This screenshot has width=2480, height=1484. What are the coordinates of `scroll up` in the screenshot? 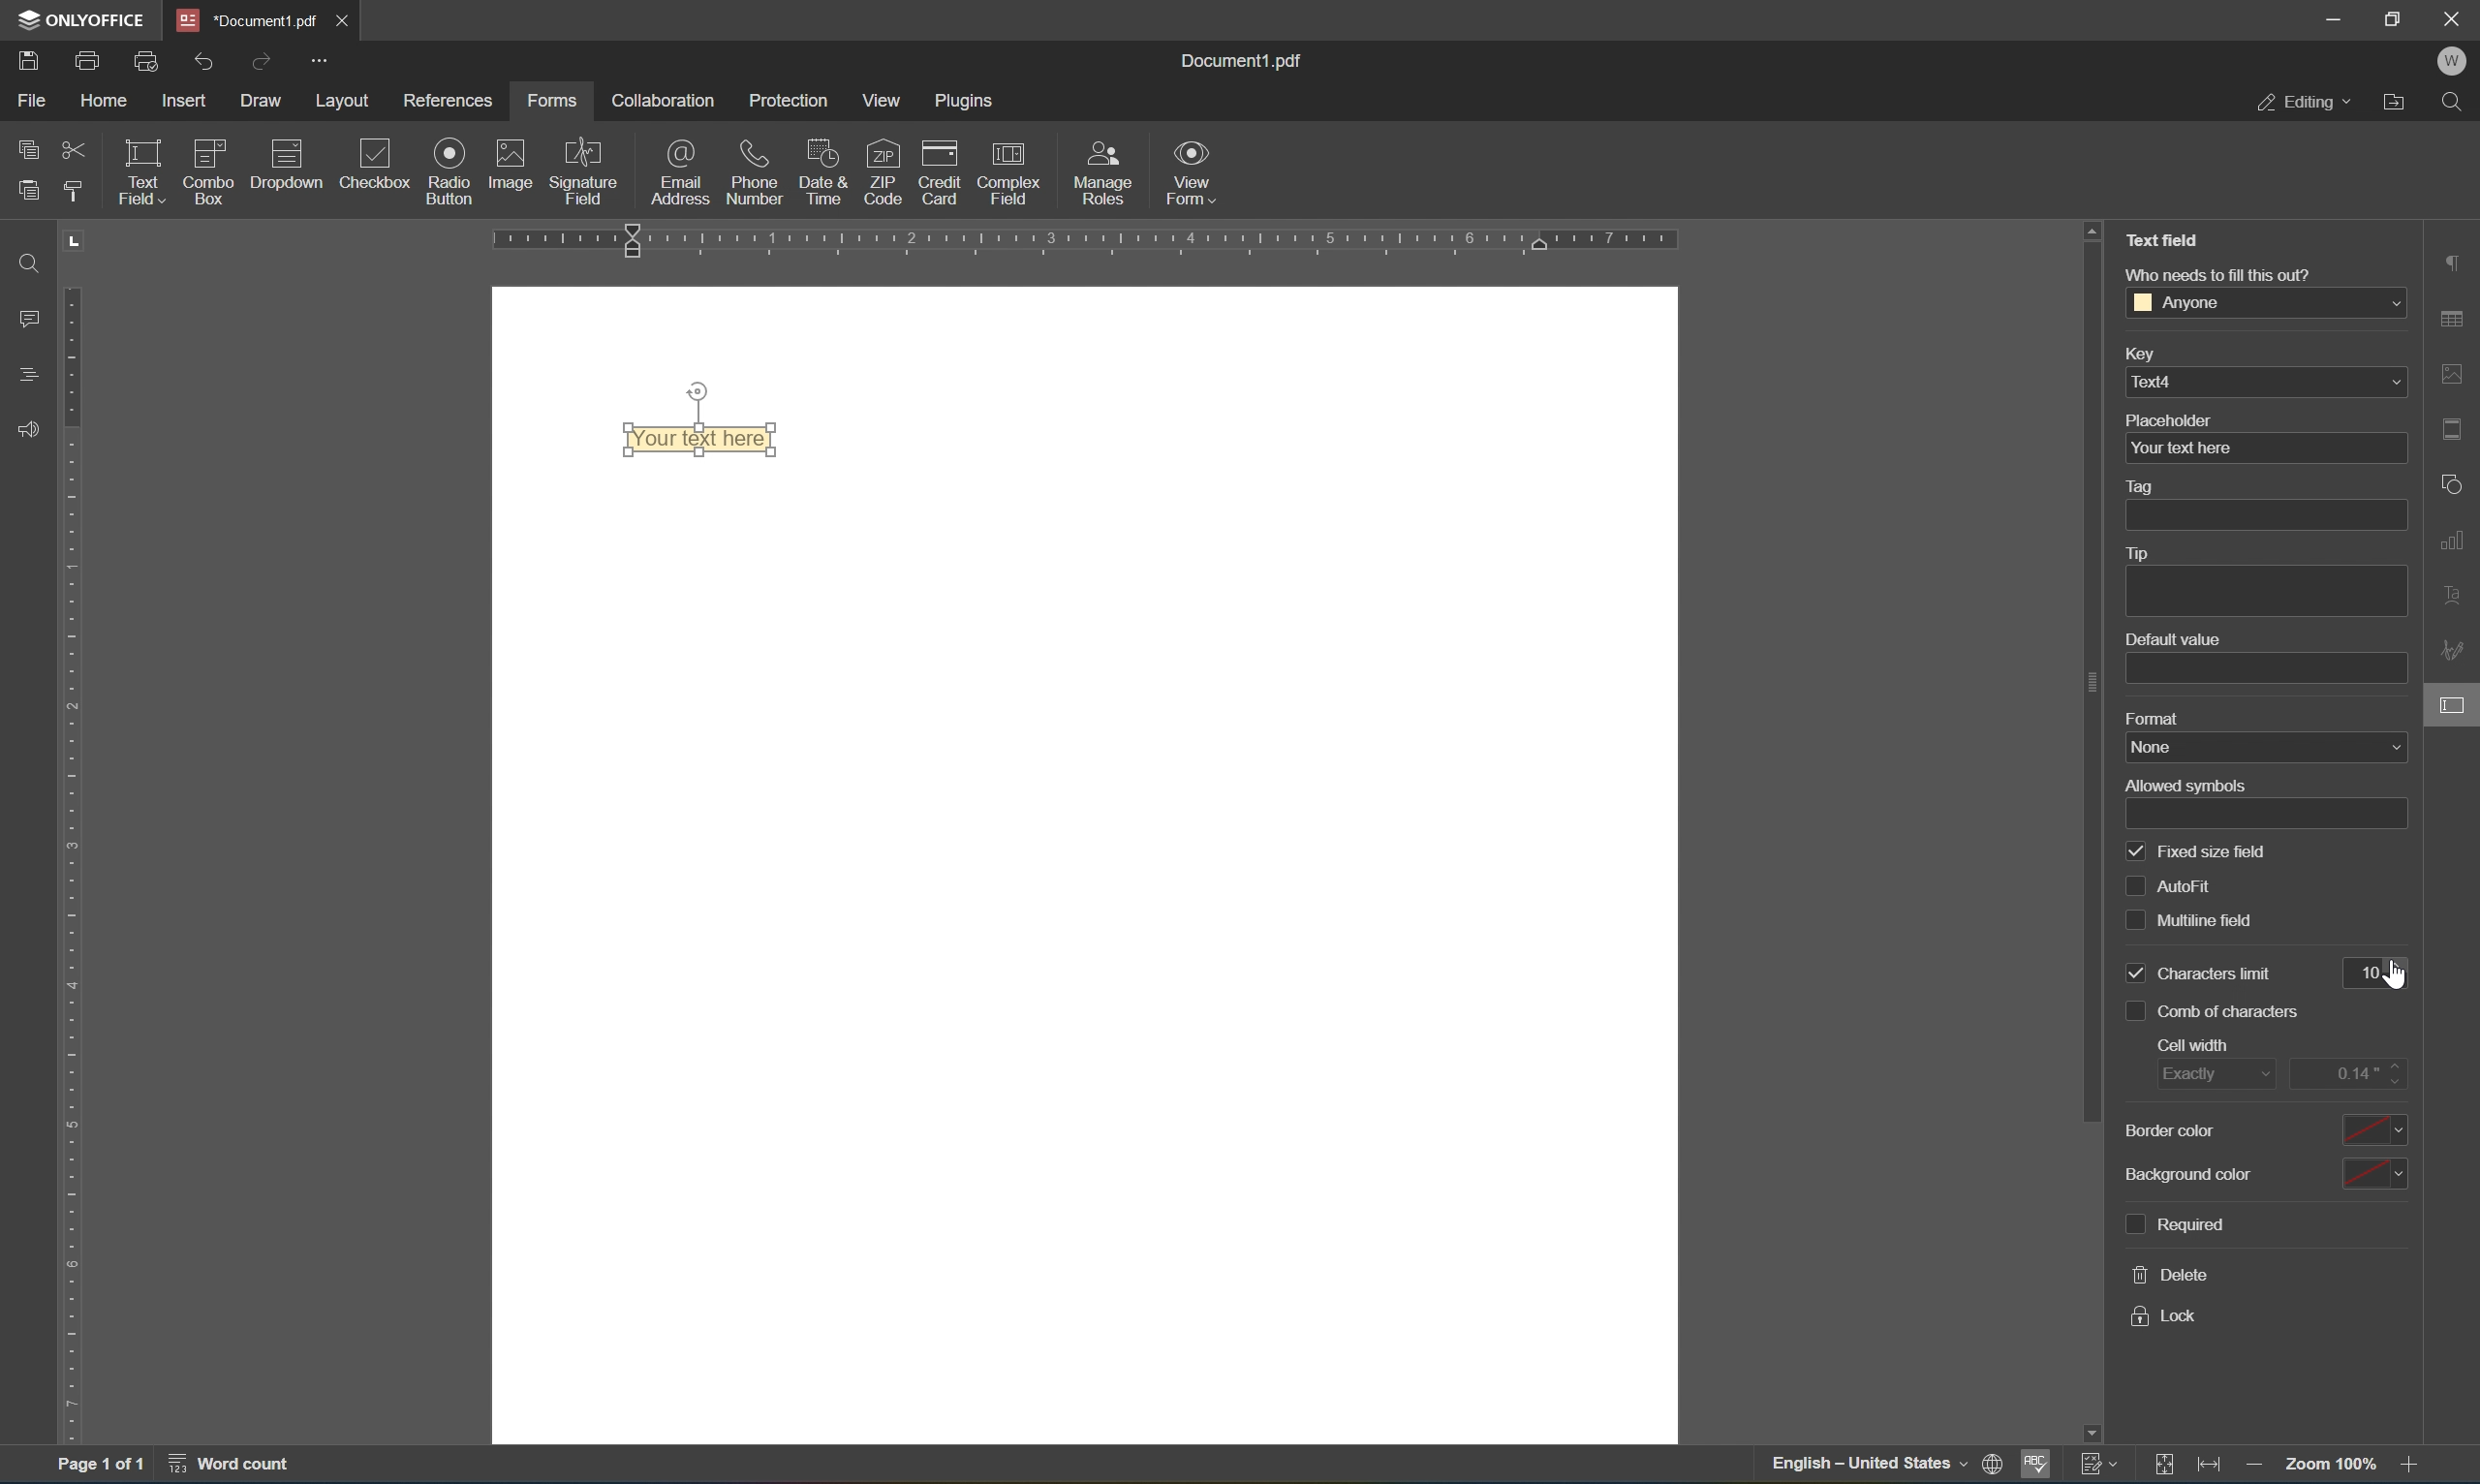 It's located at (2097, 230).